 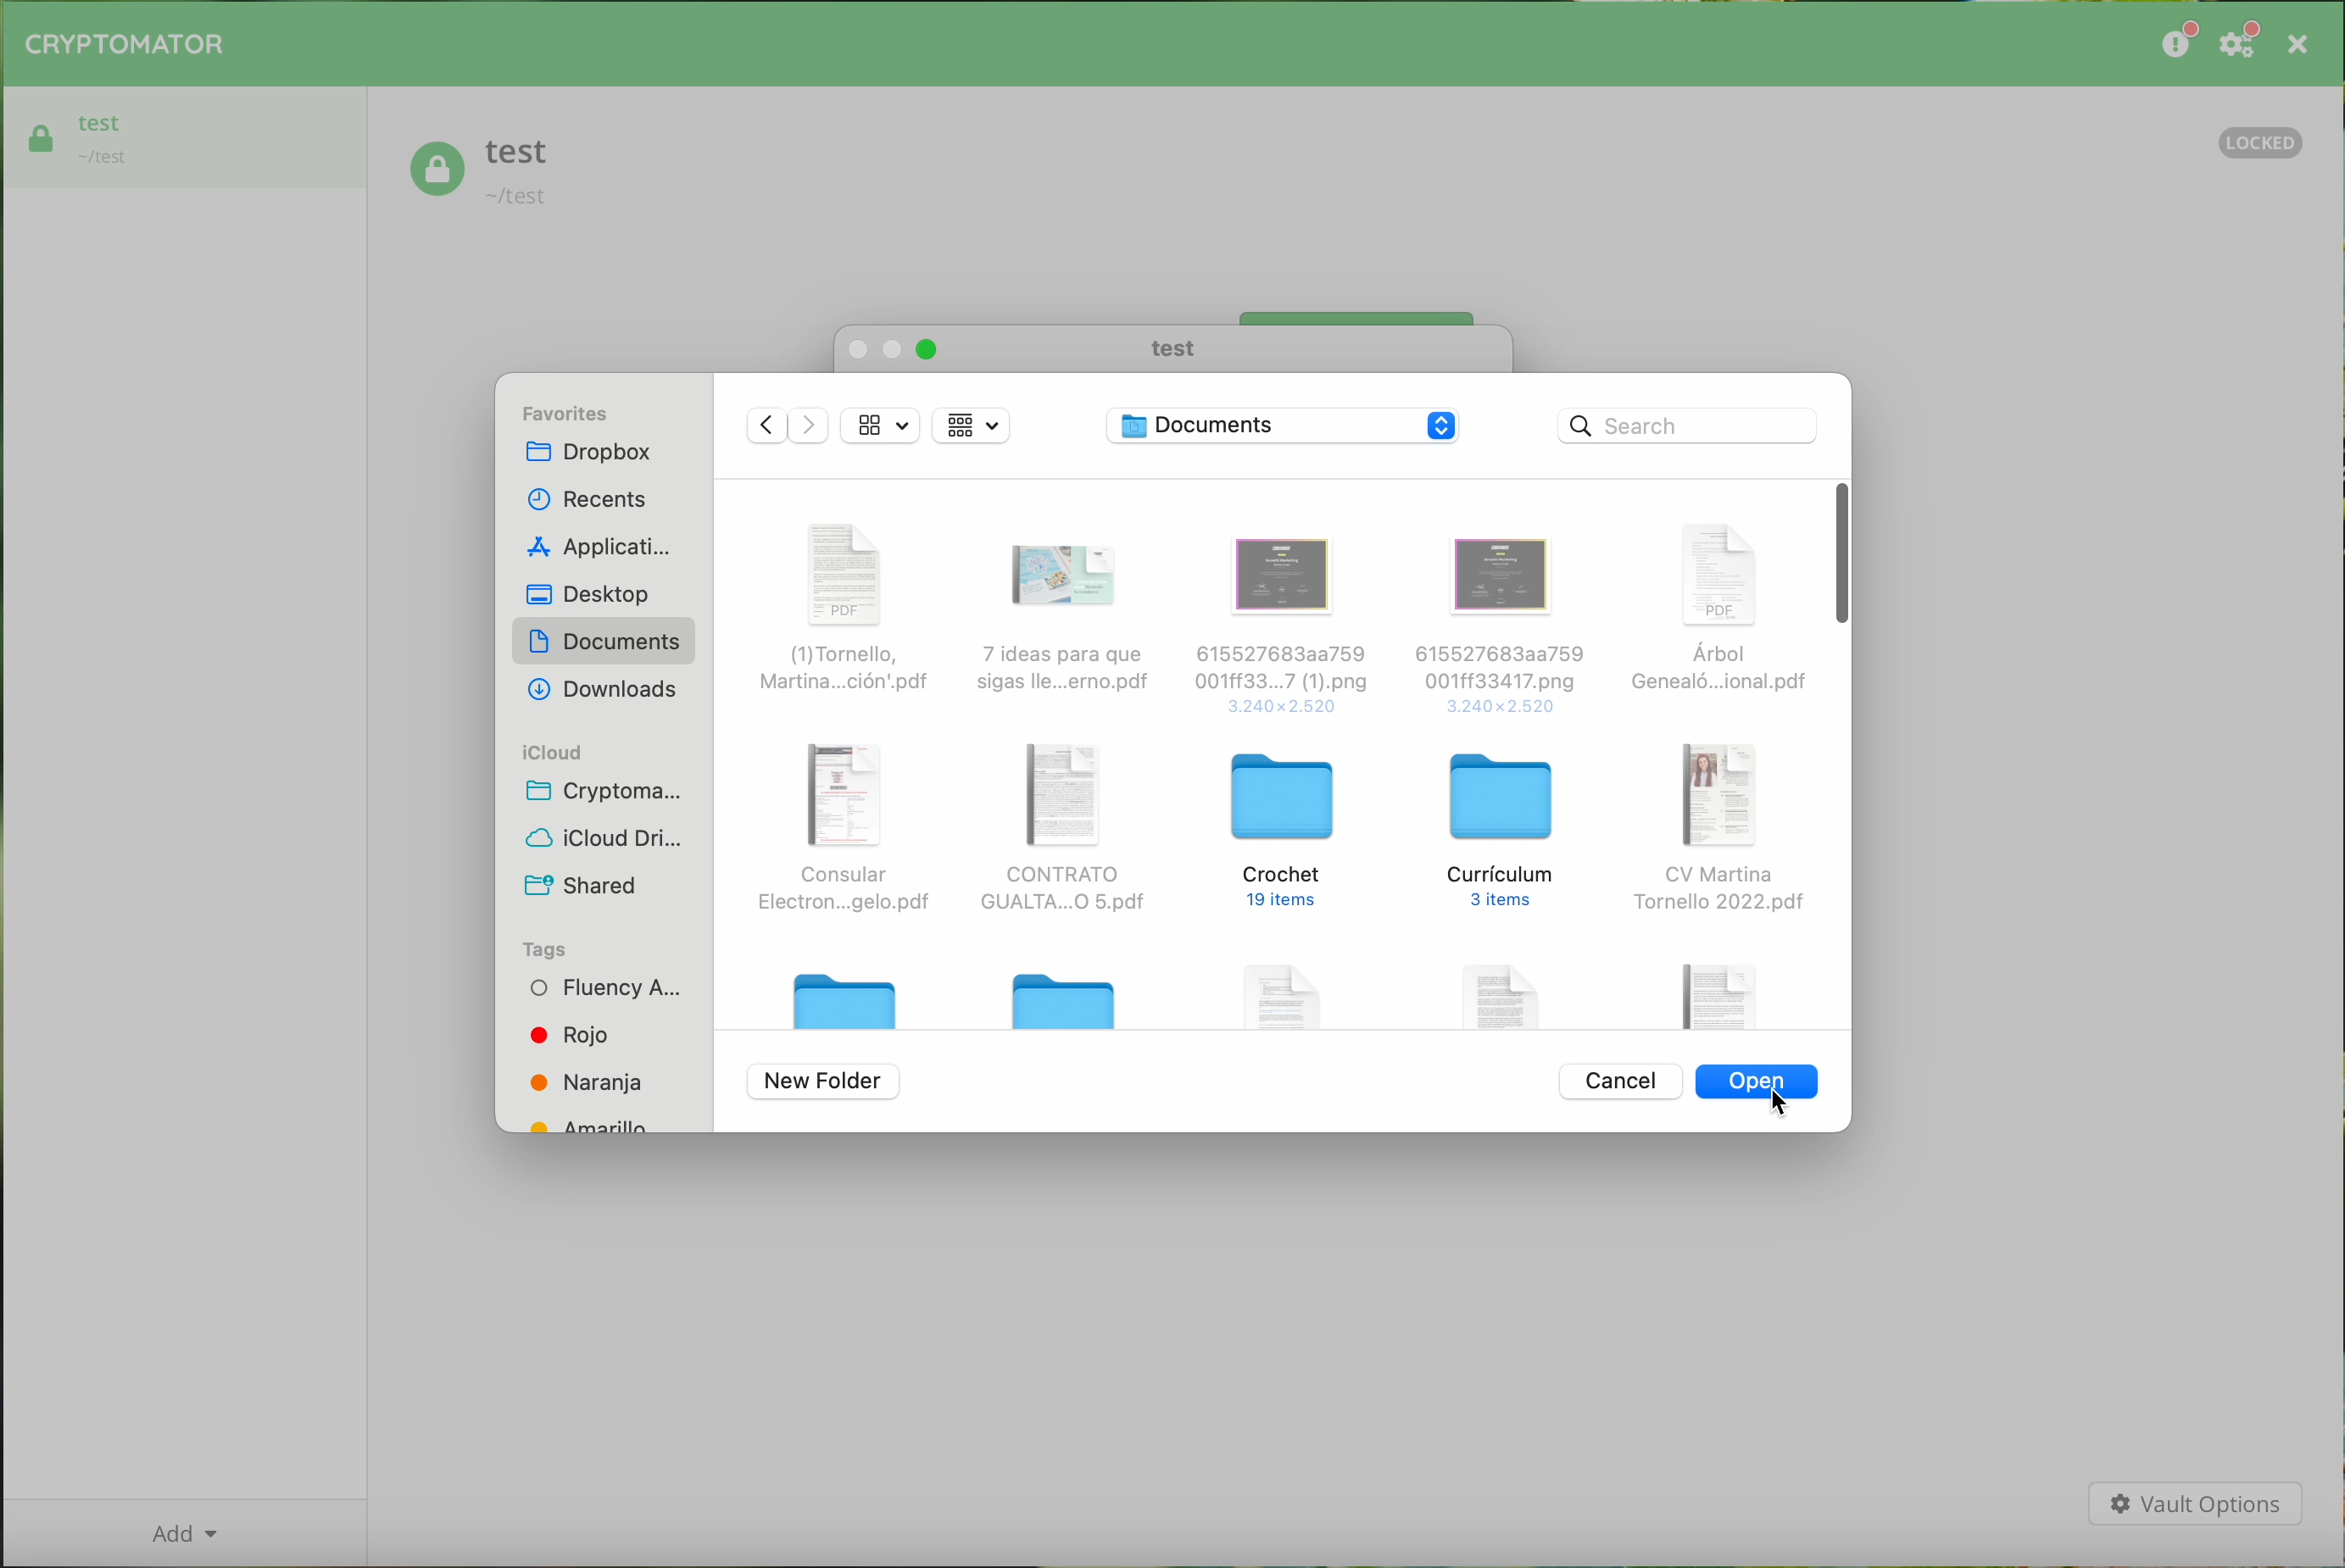 I want to click on vault options, so click(x=2195, y=1505).